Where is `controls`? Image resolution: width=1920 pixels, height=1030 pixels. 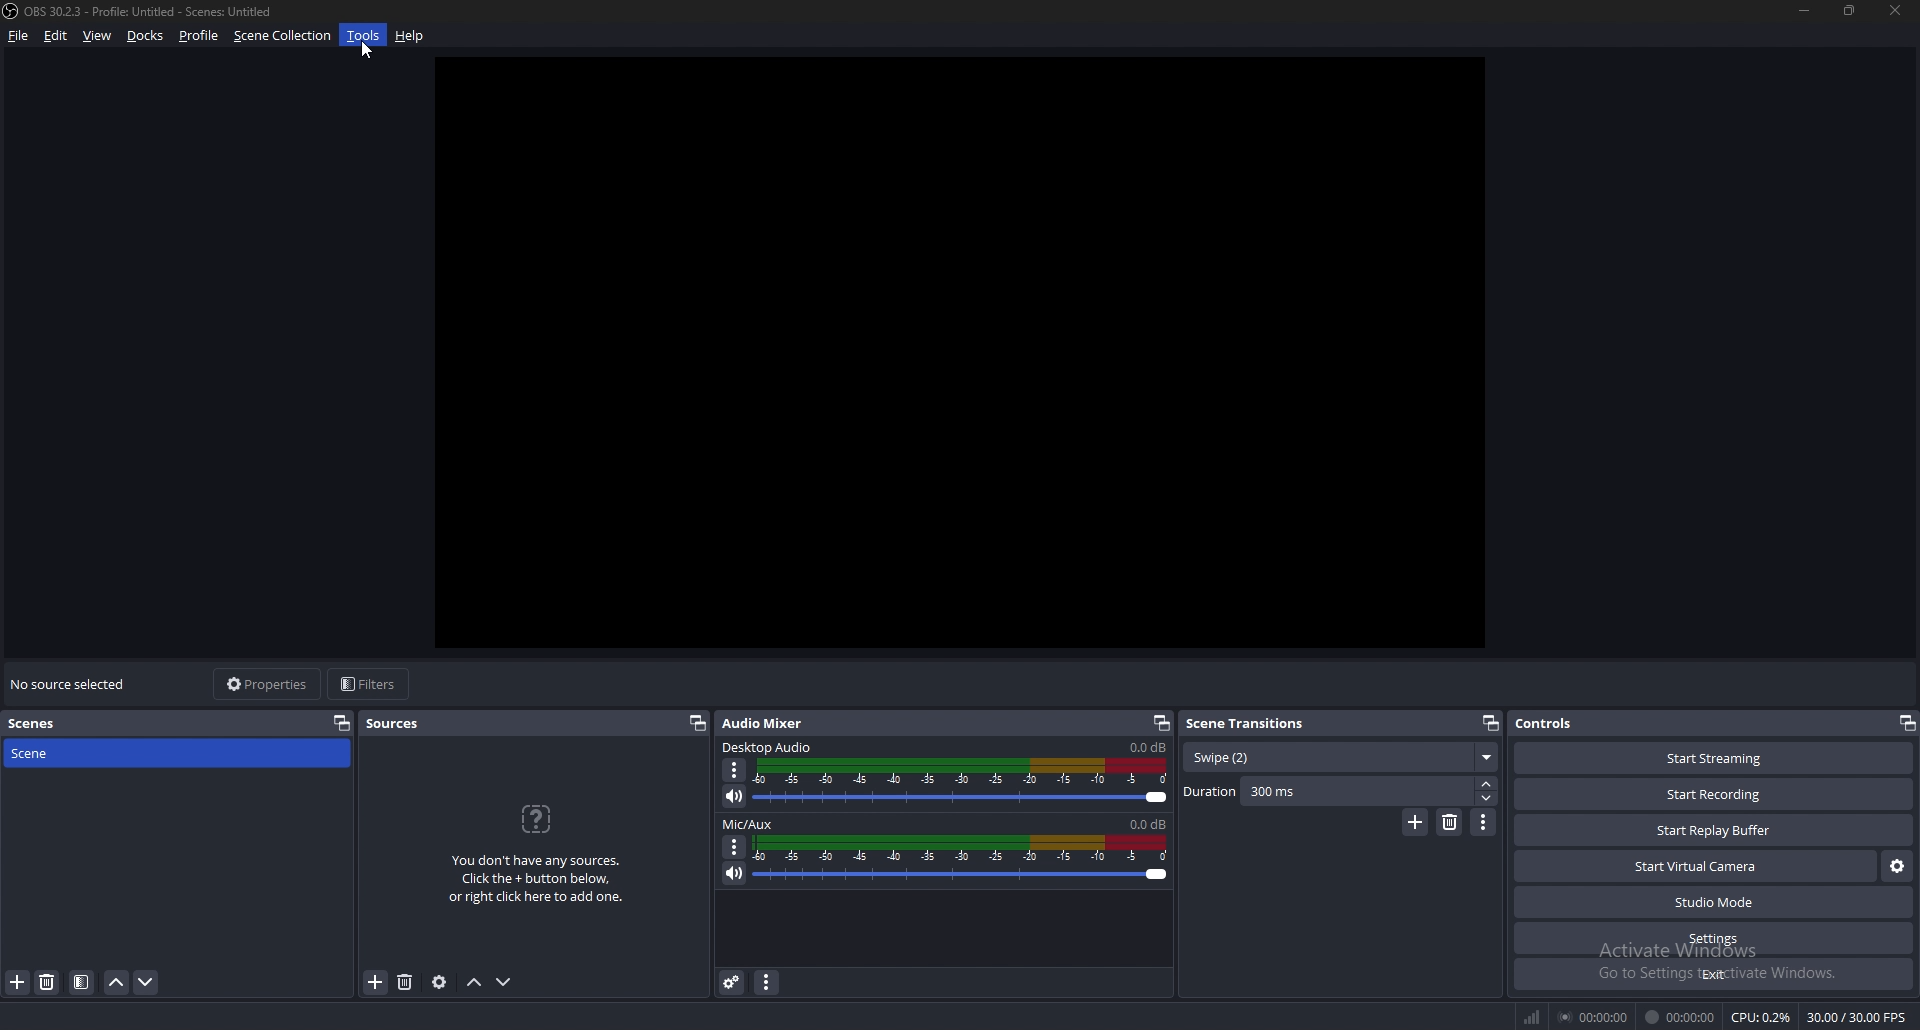
controls is located at coordinates (1565, 722).